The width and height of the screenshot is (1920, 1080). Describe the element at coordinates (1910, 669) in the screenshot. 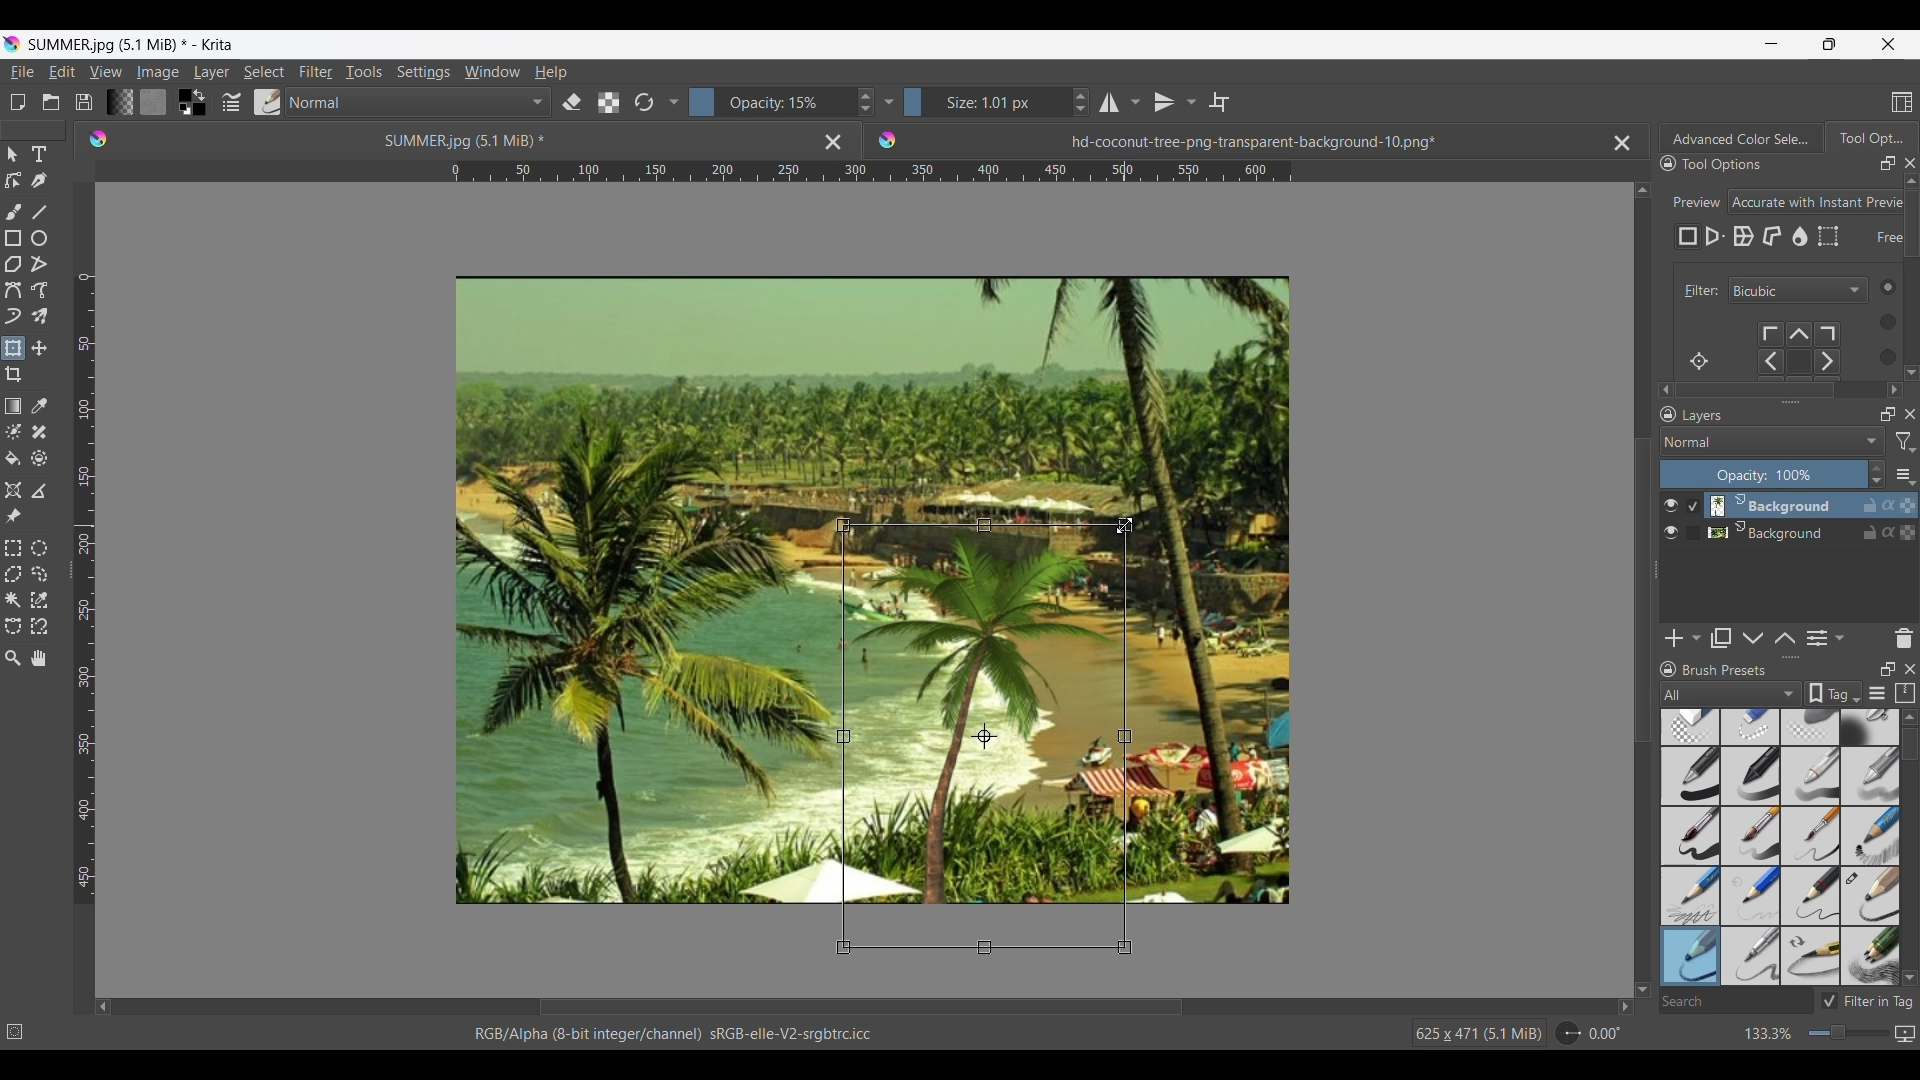

I see `Close brush presets panel` at that location.